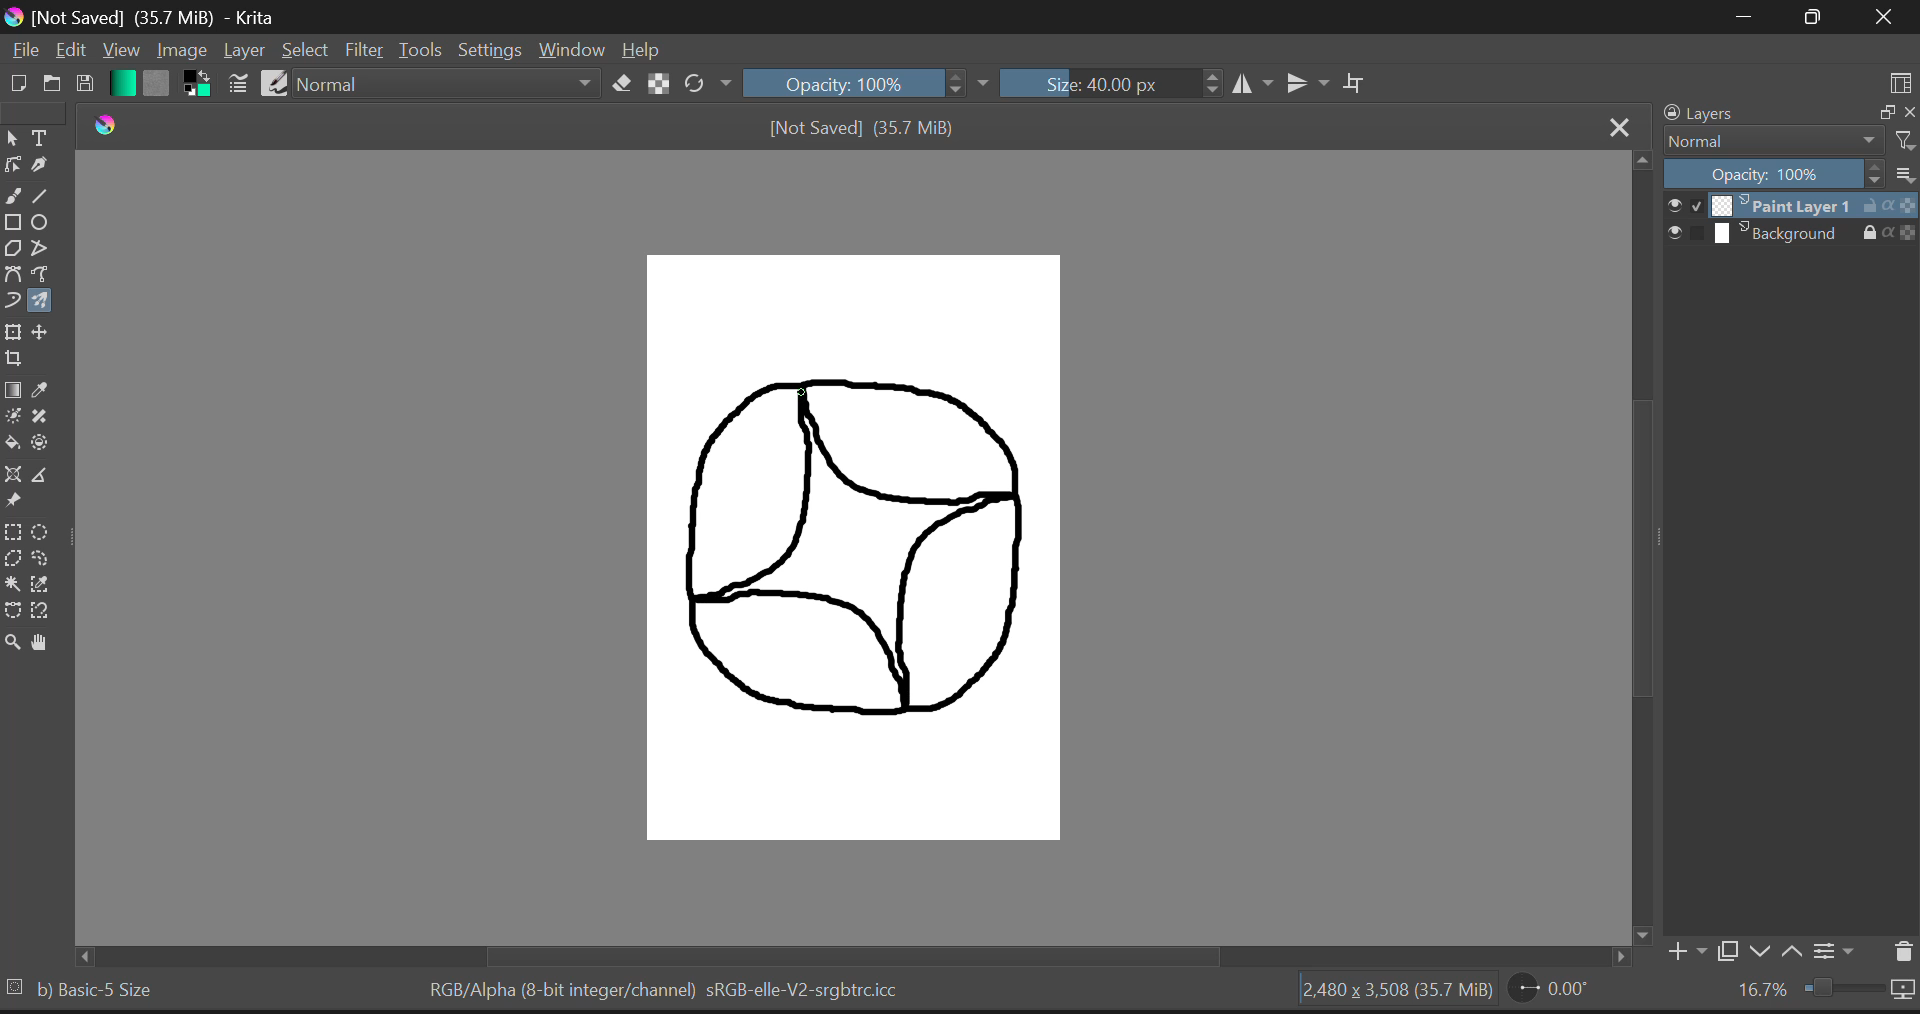 Image resolution: width=1920 pixels, height=1014 pixels. Describe the element at coordinates (14, 358) in the screenshot. I see `Crop Layer` at that location.